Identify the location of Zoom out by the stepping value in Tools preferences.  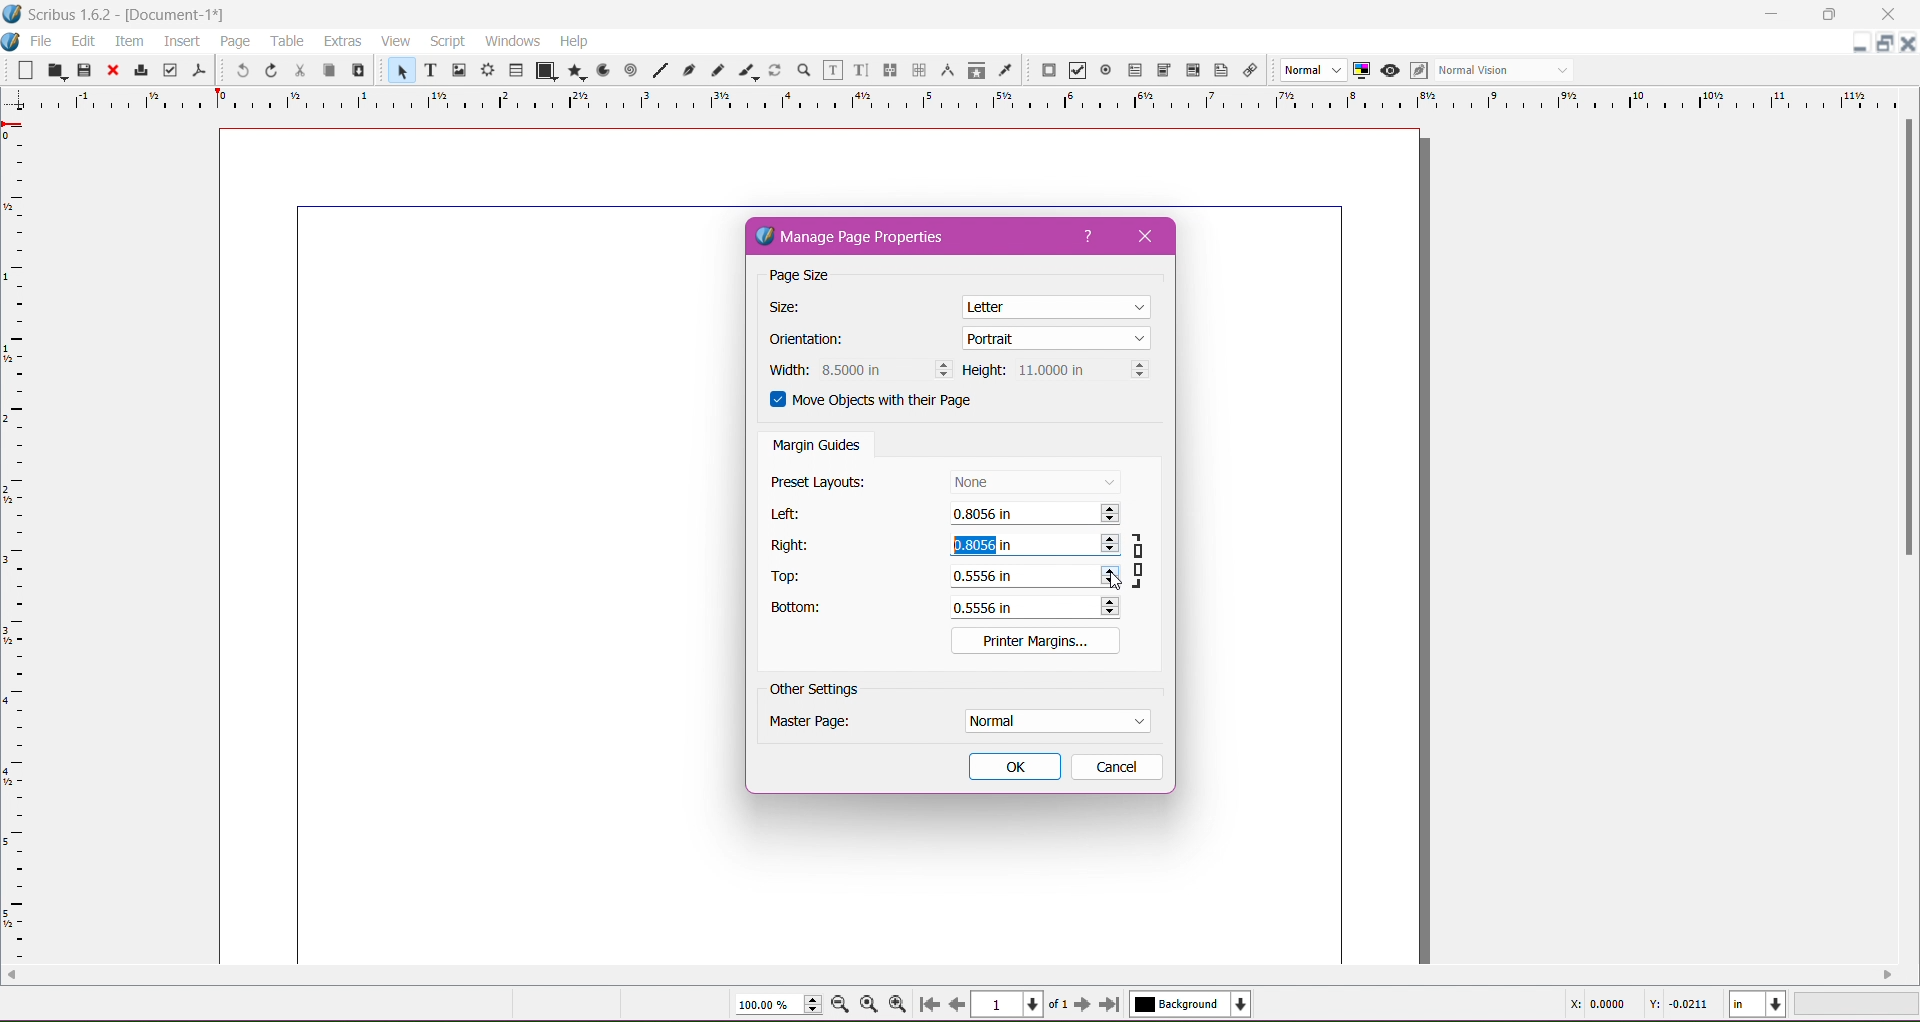
(841, 1005).